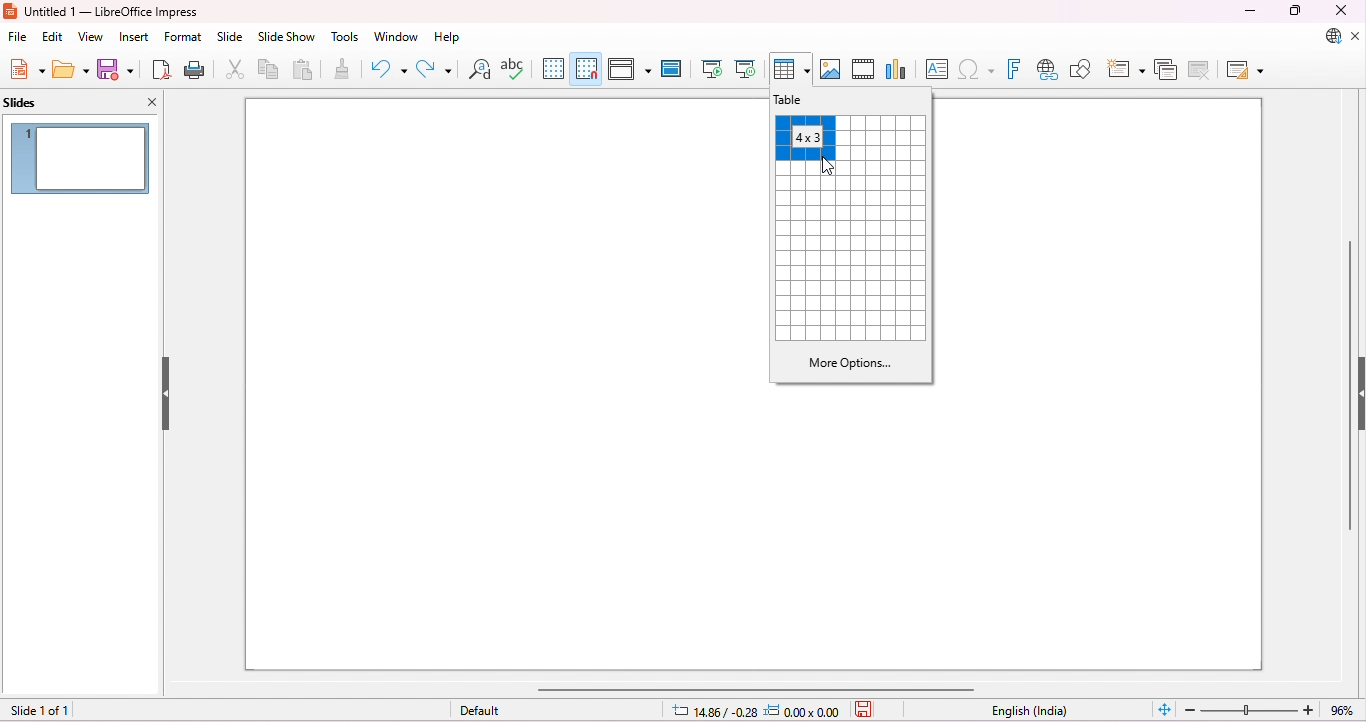 This screenshot has width=1366, height=722. I want to click on duplicate slide, so click(1168, 69).